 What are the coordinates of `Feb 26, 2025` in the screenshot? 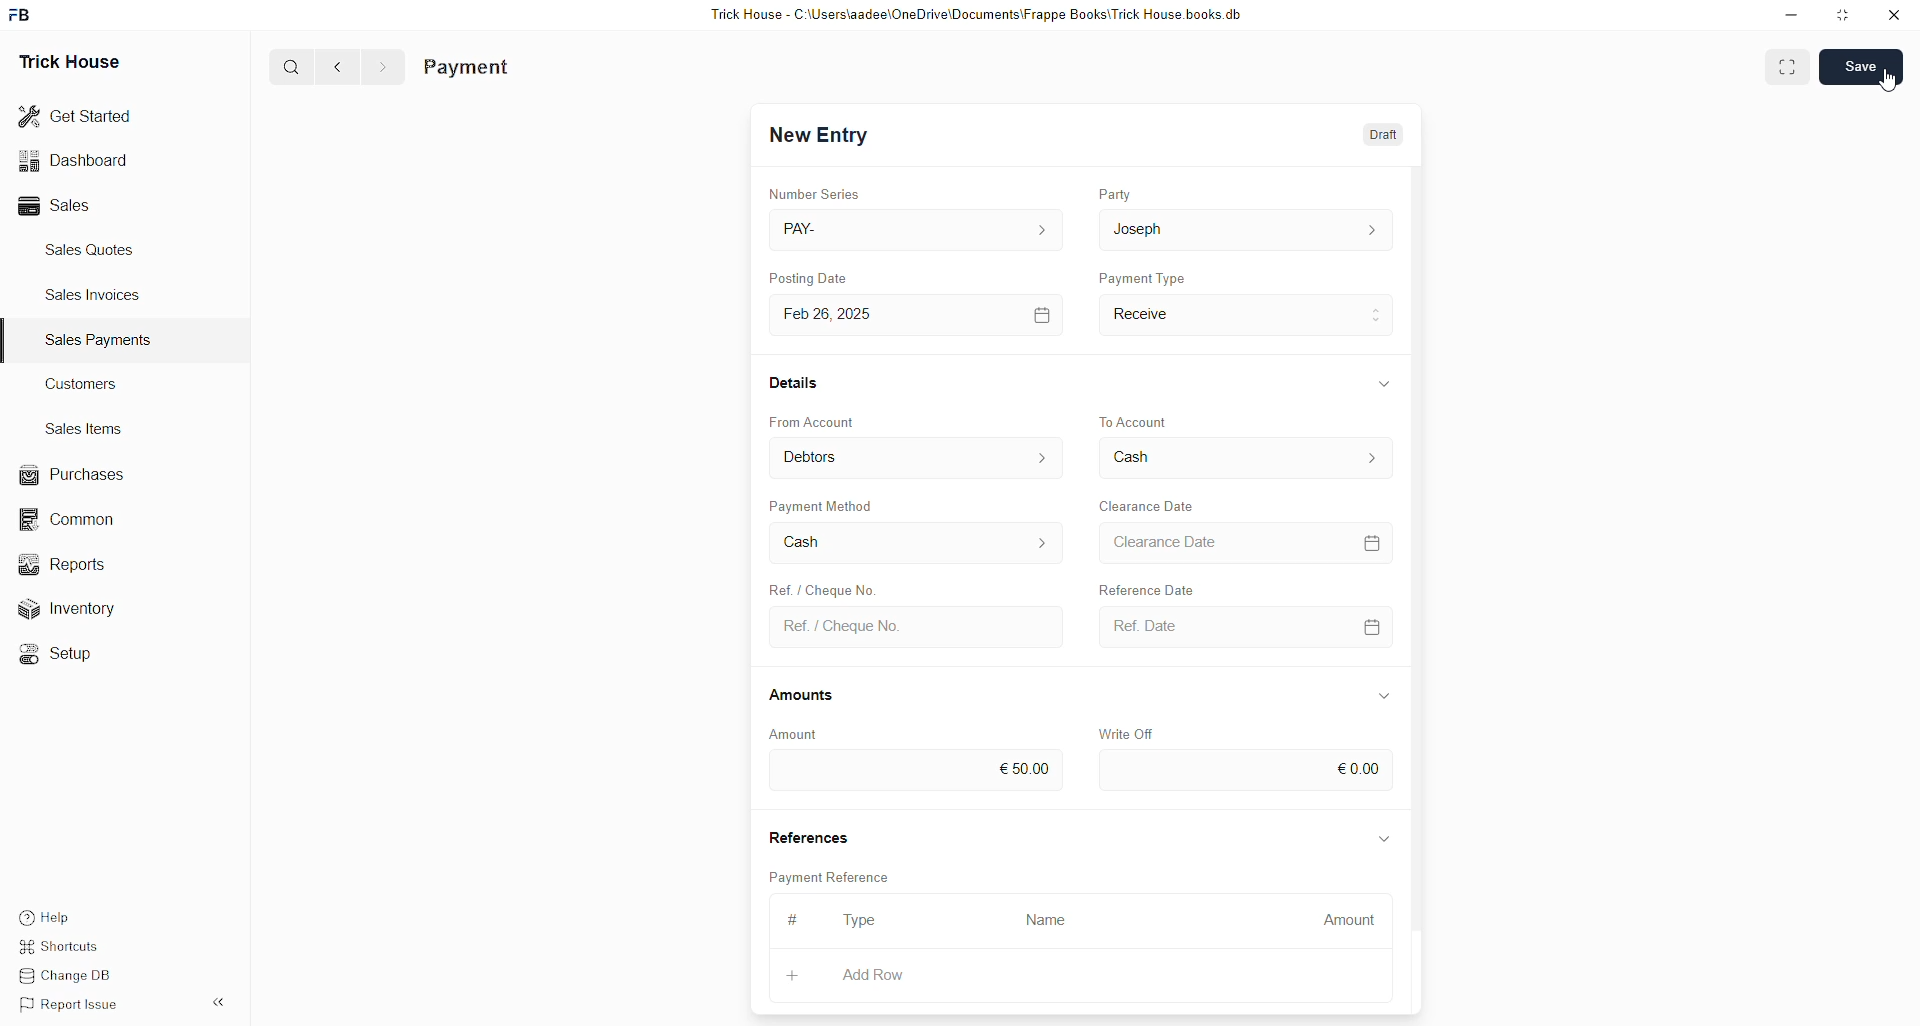 It's located at (921, 316).